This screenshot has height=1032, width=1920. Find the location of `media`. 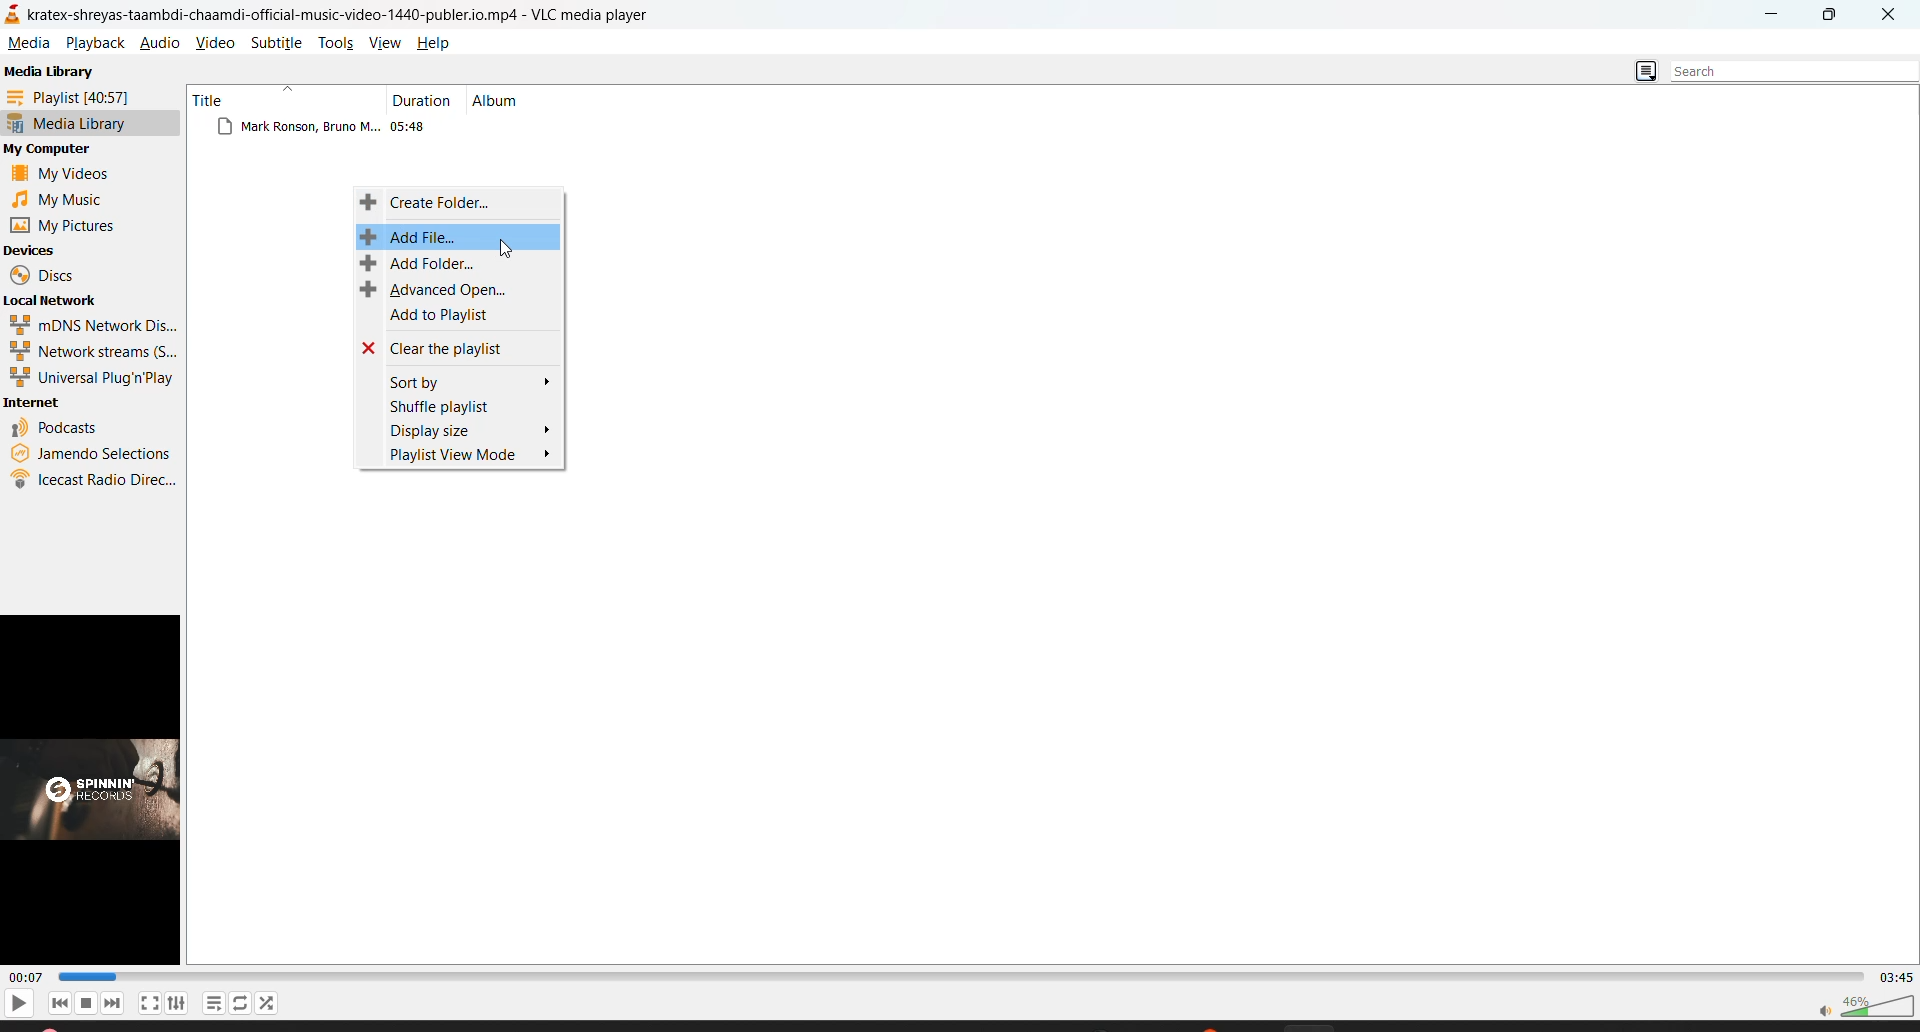

media is located at coordinates (27, 44).